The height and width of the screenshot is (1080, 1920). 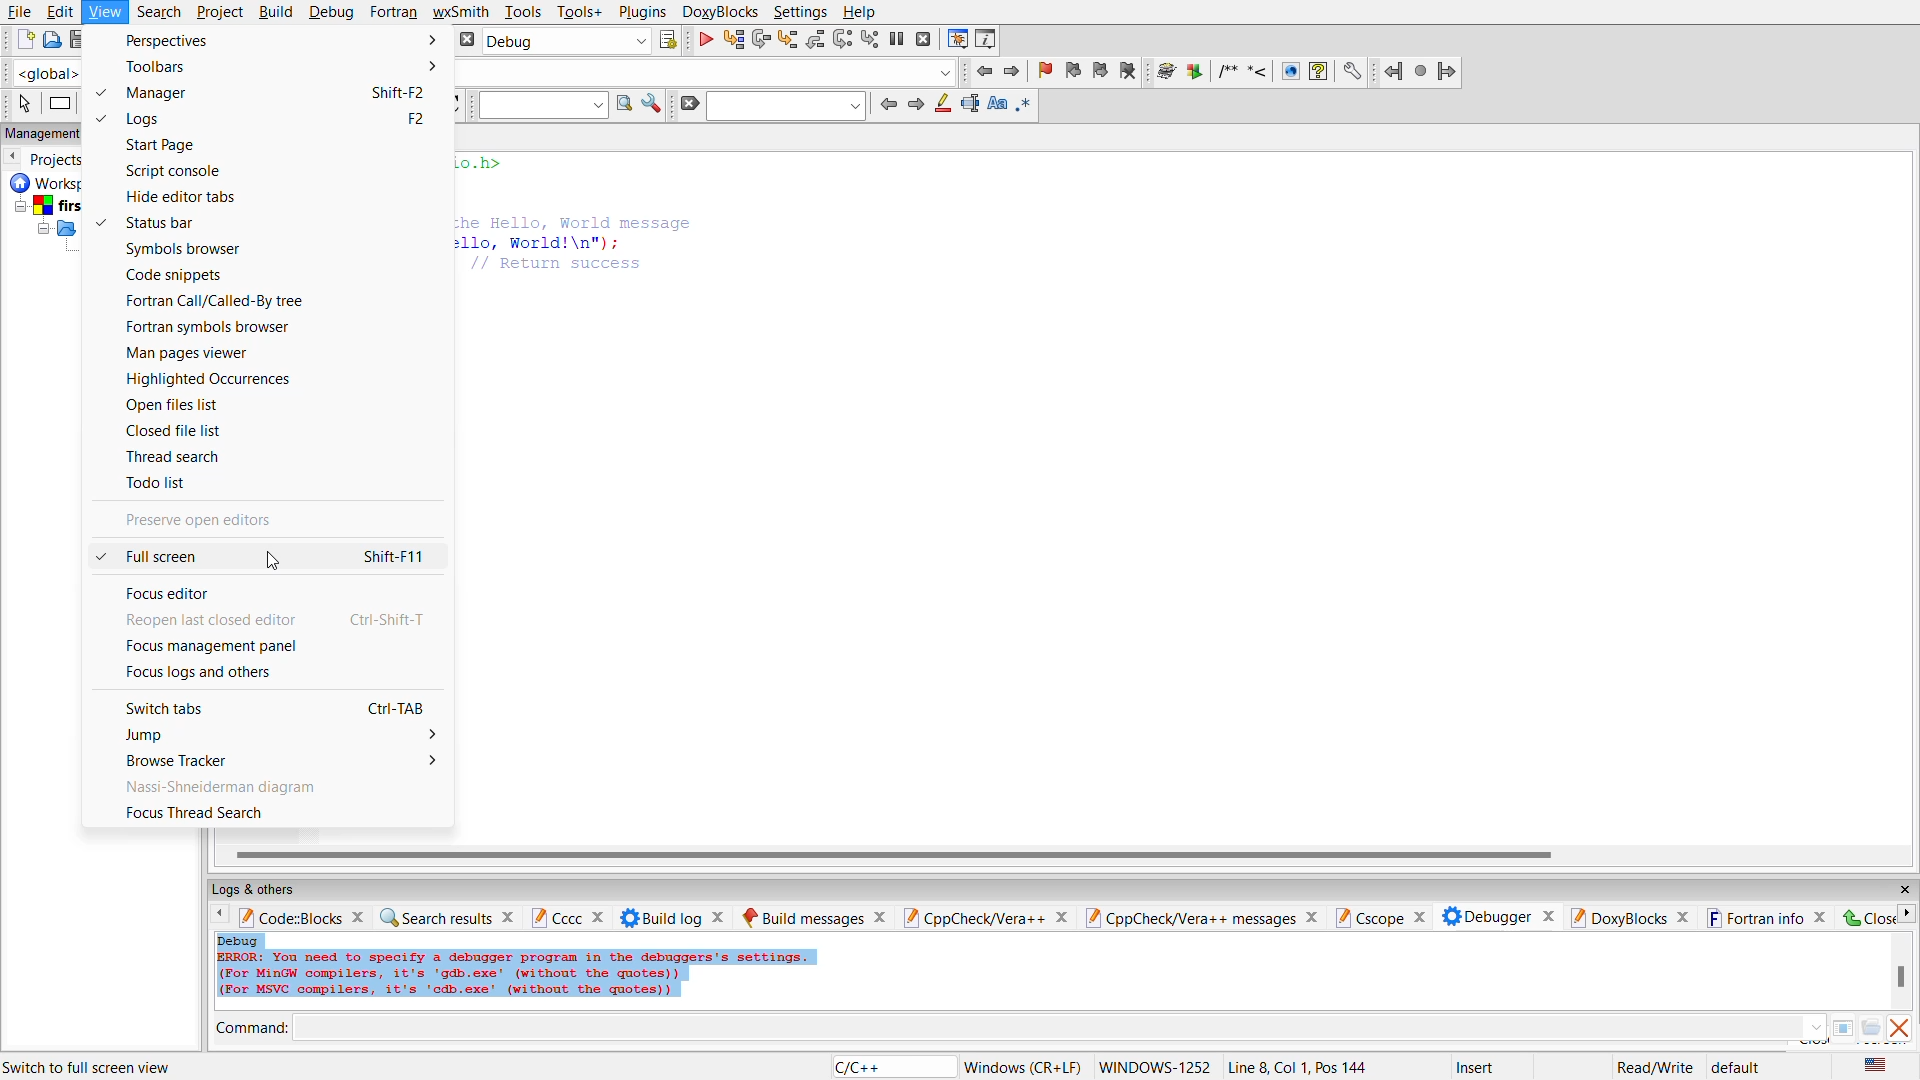 What do you see at coordinates (289, 761) in the screenshot?
I see `browse tracker` at bounding box center [289, 761].